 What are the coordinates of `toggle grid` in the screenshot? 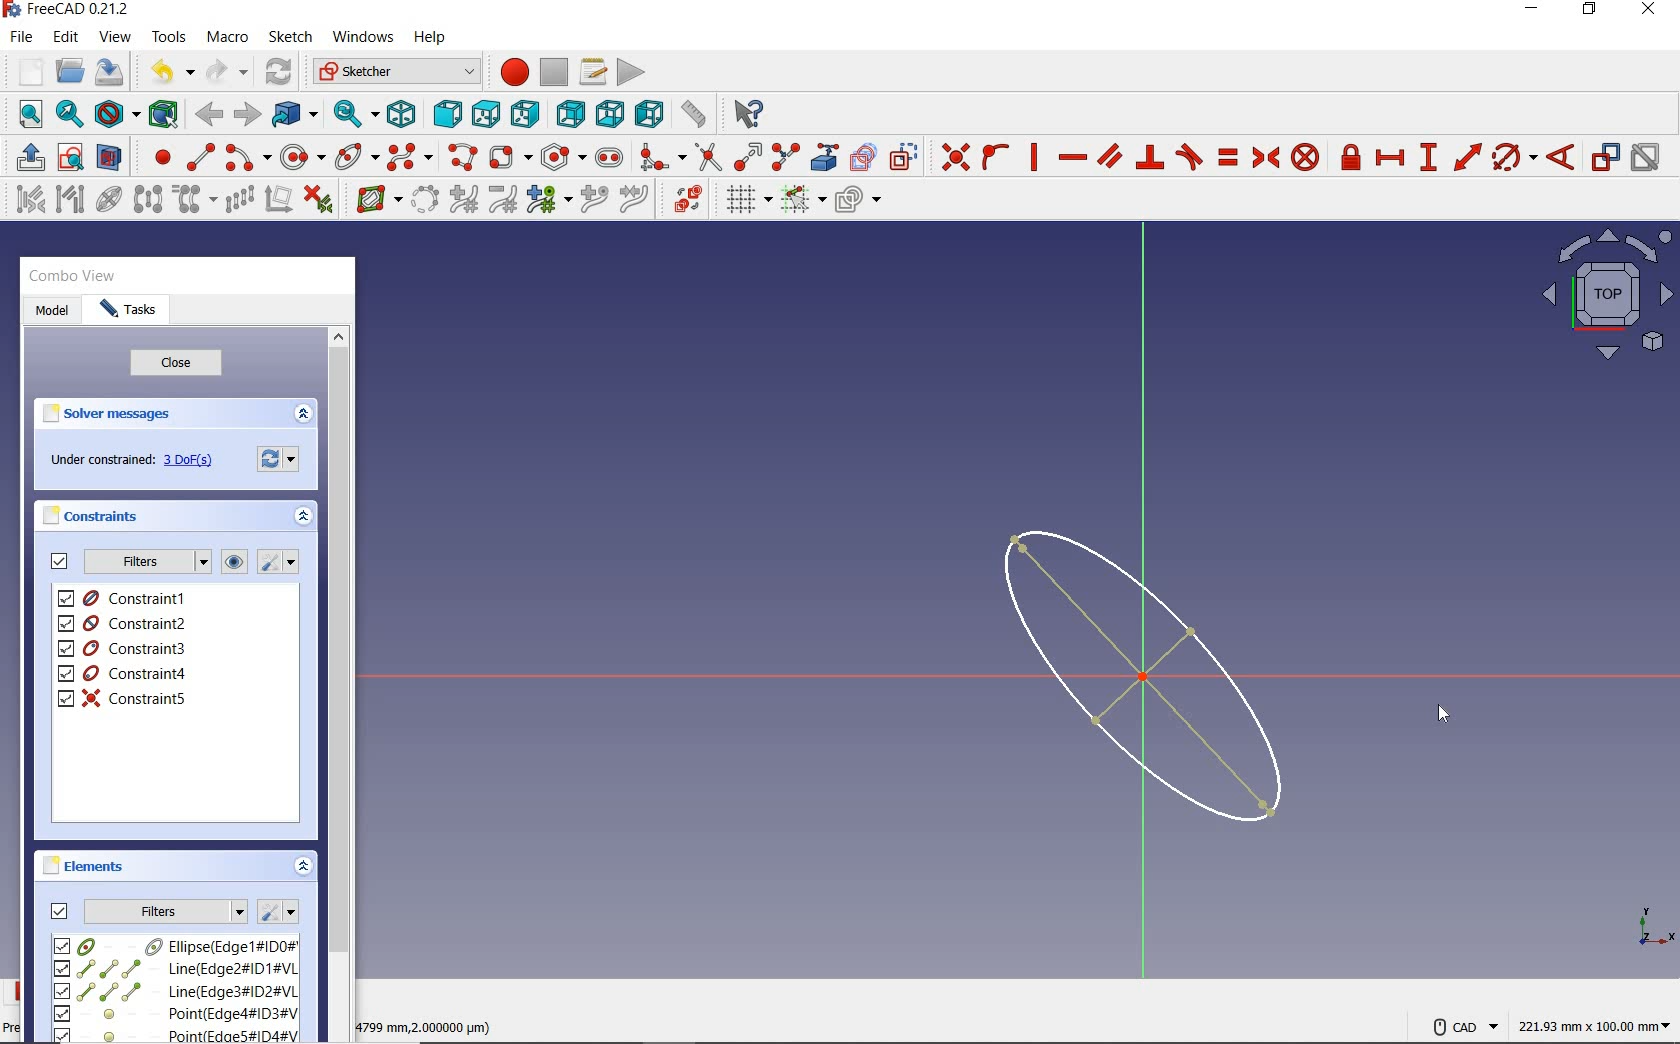 It's located at (746, 199).